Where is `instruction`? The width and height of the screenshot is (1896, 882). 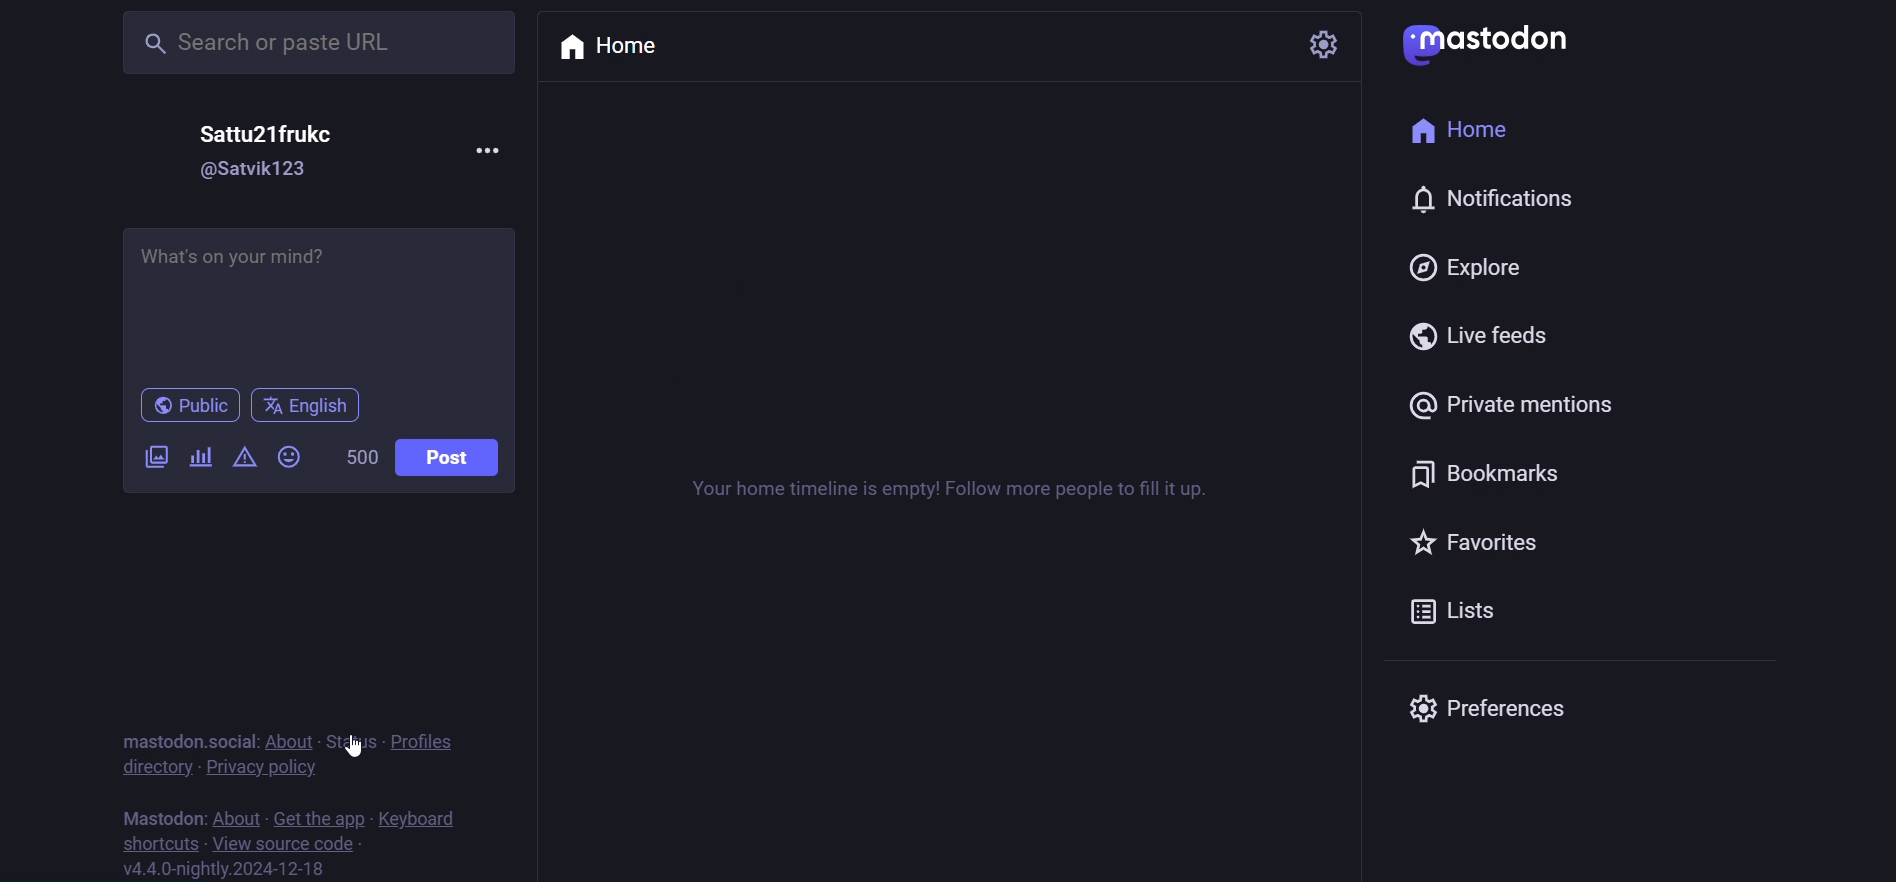
instruction is located at coordinates (949, 490).